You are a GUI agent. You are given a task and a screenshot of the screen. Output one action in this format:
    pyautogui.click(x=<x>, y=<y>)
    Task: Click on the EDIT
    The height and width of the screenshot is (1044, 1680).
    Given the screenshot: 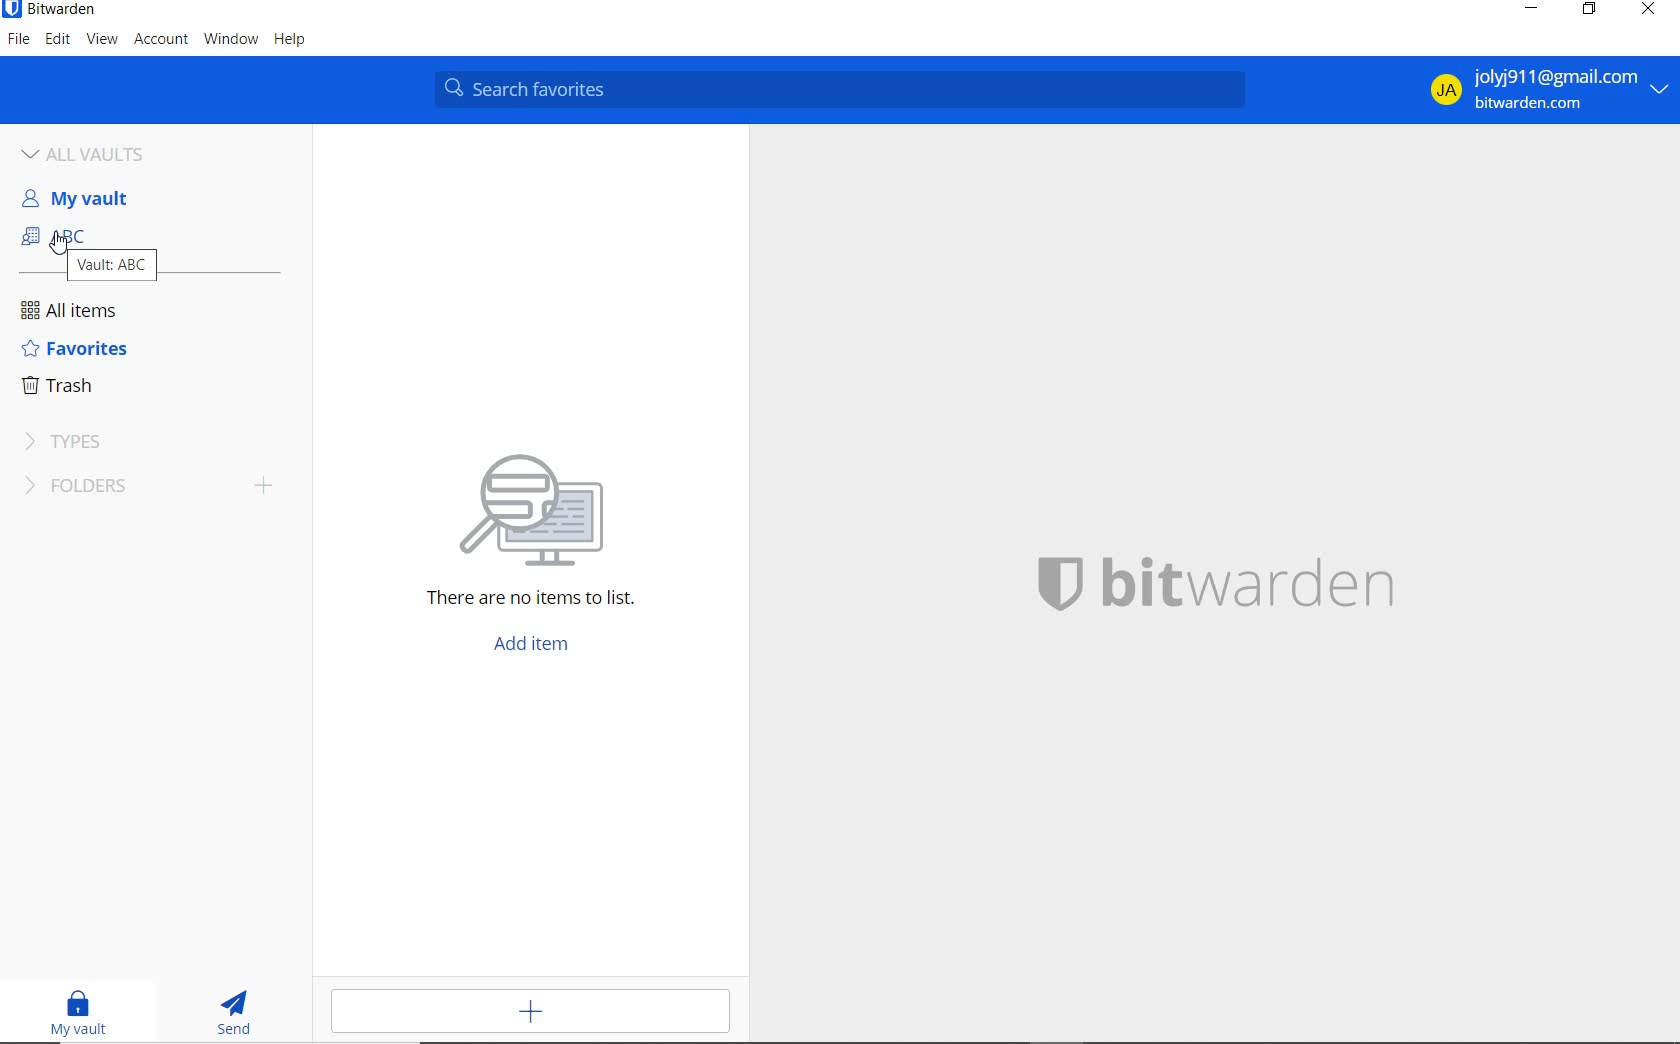 What is the action you would take?
    pyautogui.click(x=59, y=41)
    